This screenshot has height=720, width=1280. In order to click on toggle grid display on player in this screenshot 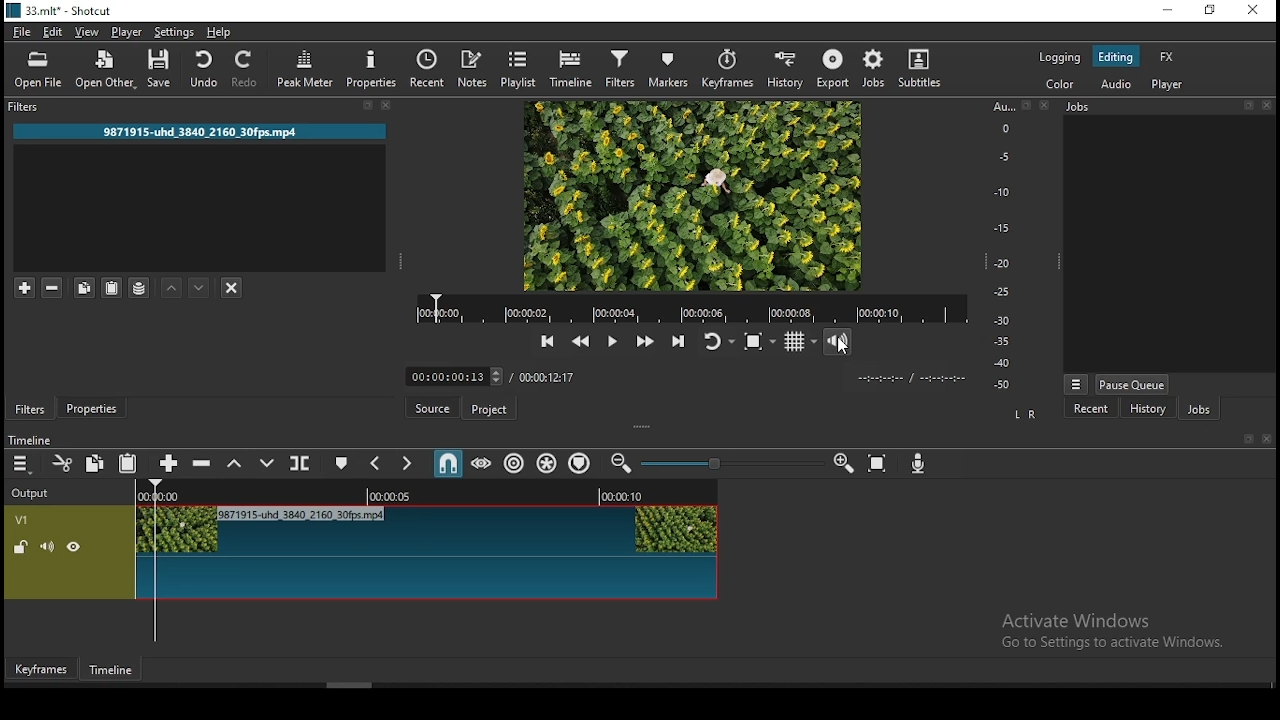, I will do `click(799, 346)`.